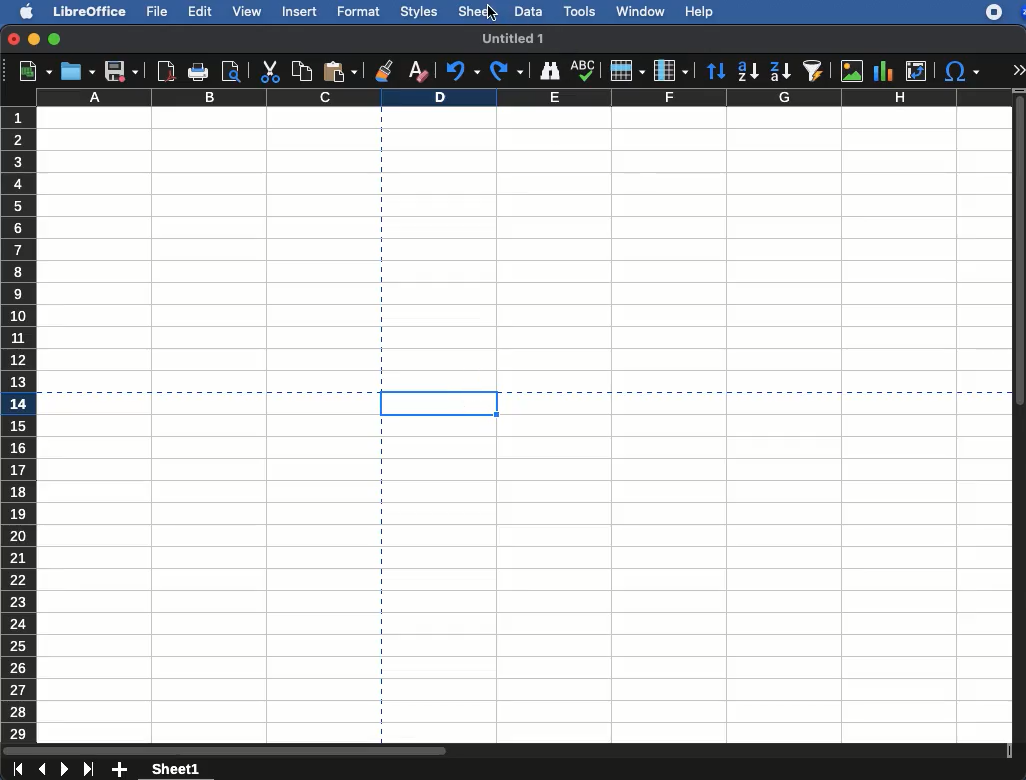 The width and height of the screenshot is (1026, 780). I want to click on page break, so click(381, 585).